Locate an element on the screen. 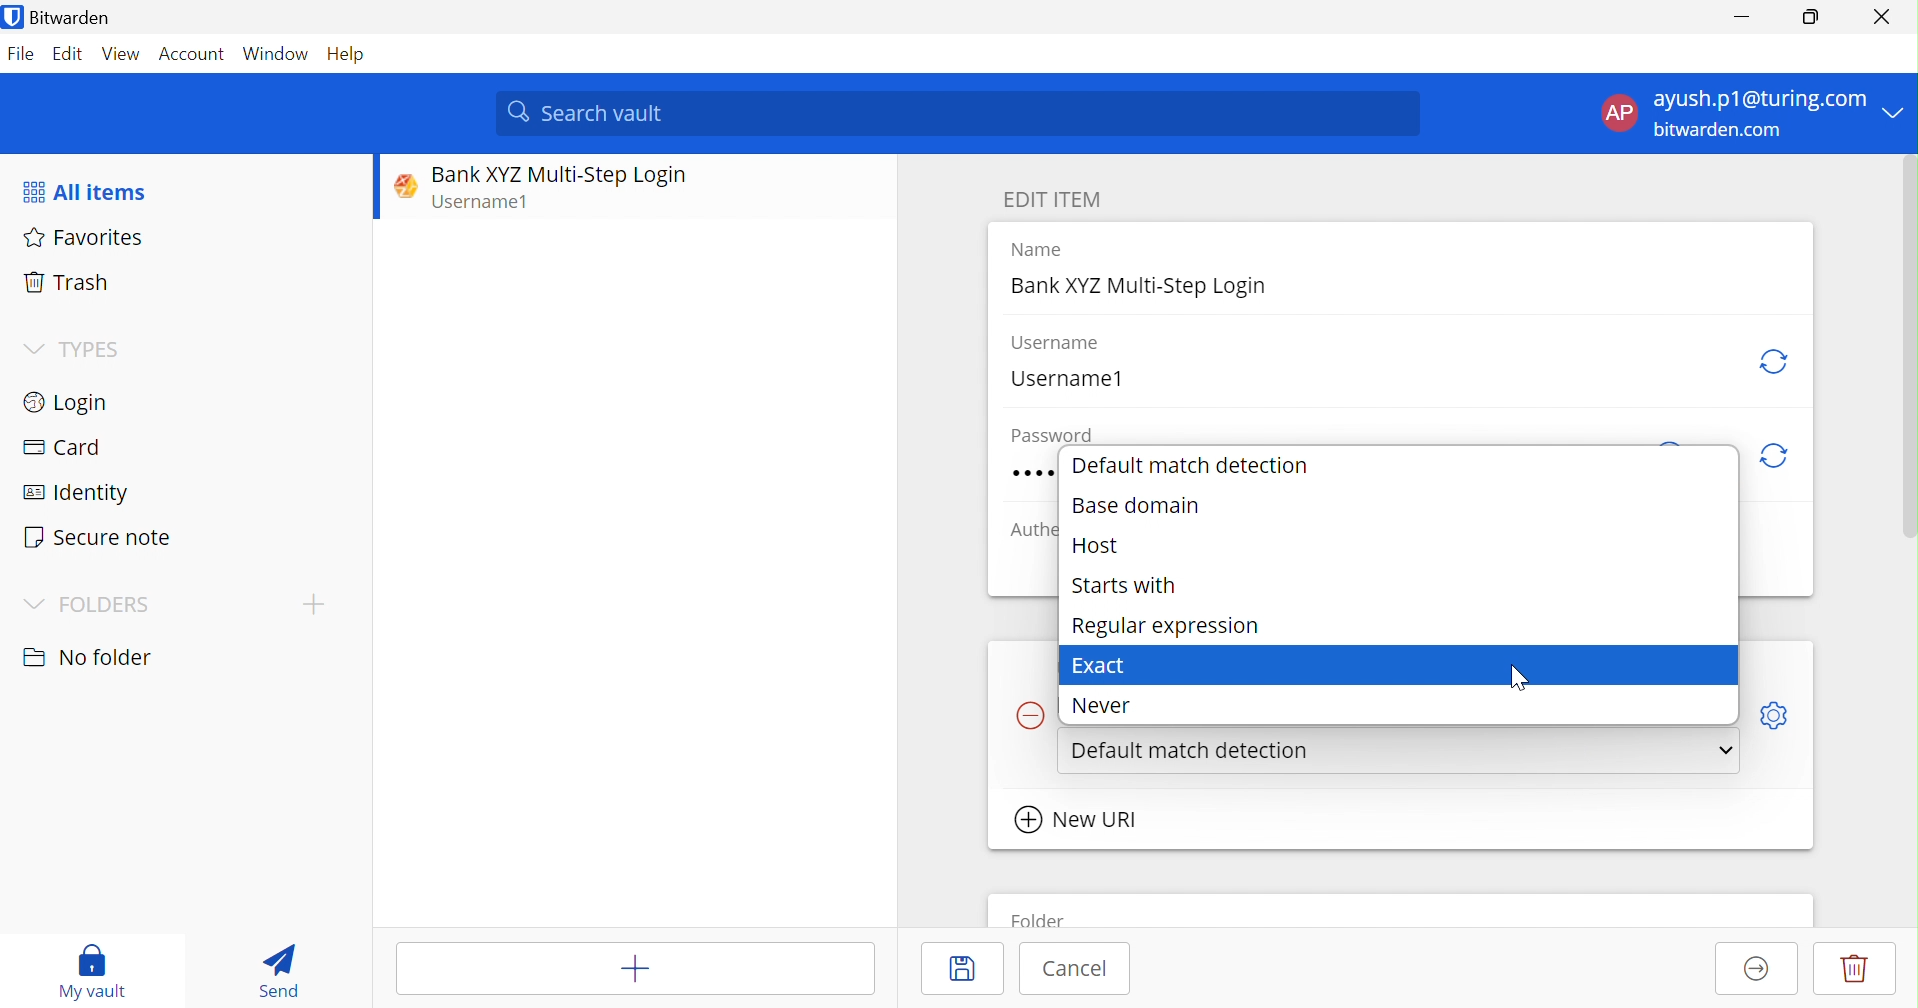 The width and height of the screenshot is (1918, 1008). bitwarden.com is located at coordinates (1720, 130).